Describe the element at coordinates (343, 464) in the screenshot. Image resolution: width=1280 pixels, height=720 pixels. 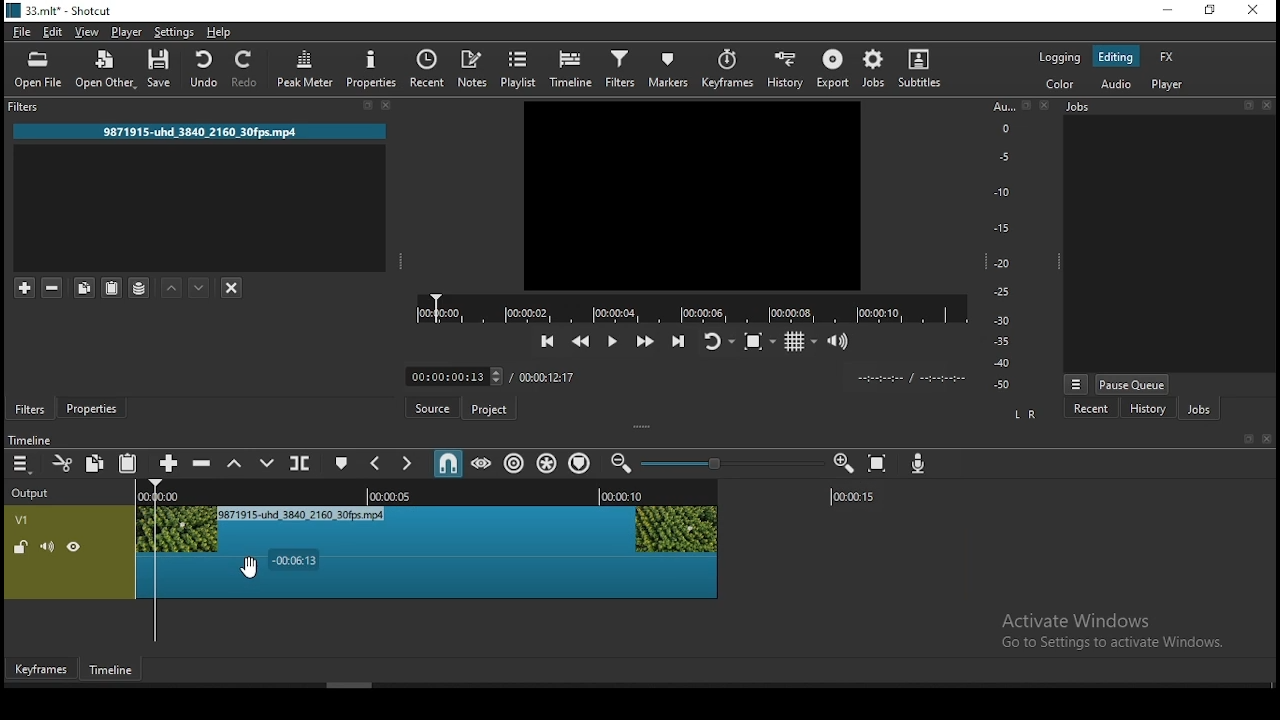
I see `create/edit marker` at that location.